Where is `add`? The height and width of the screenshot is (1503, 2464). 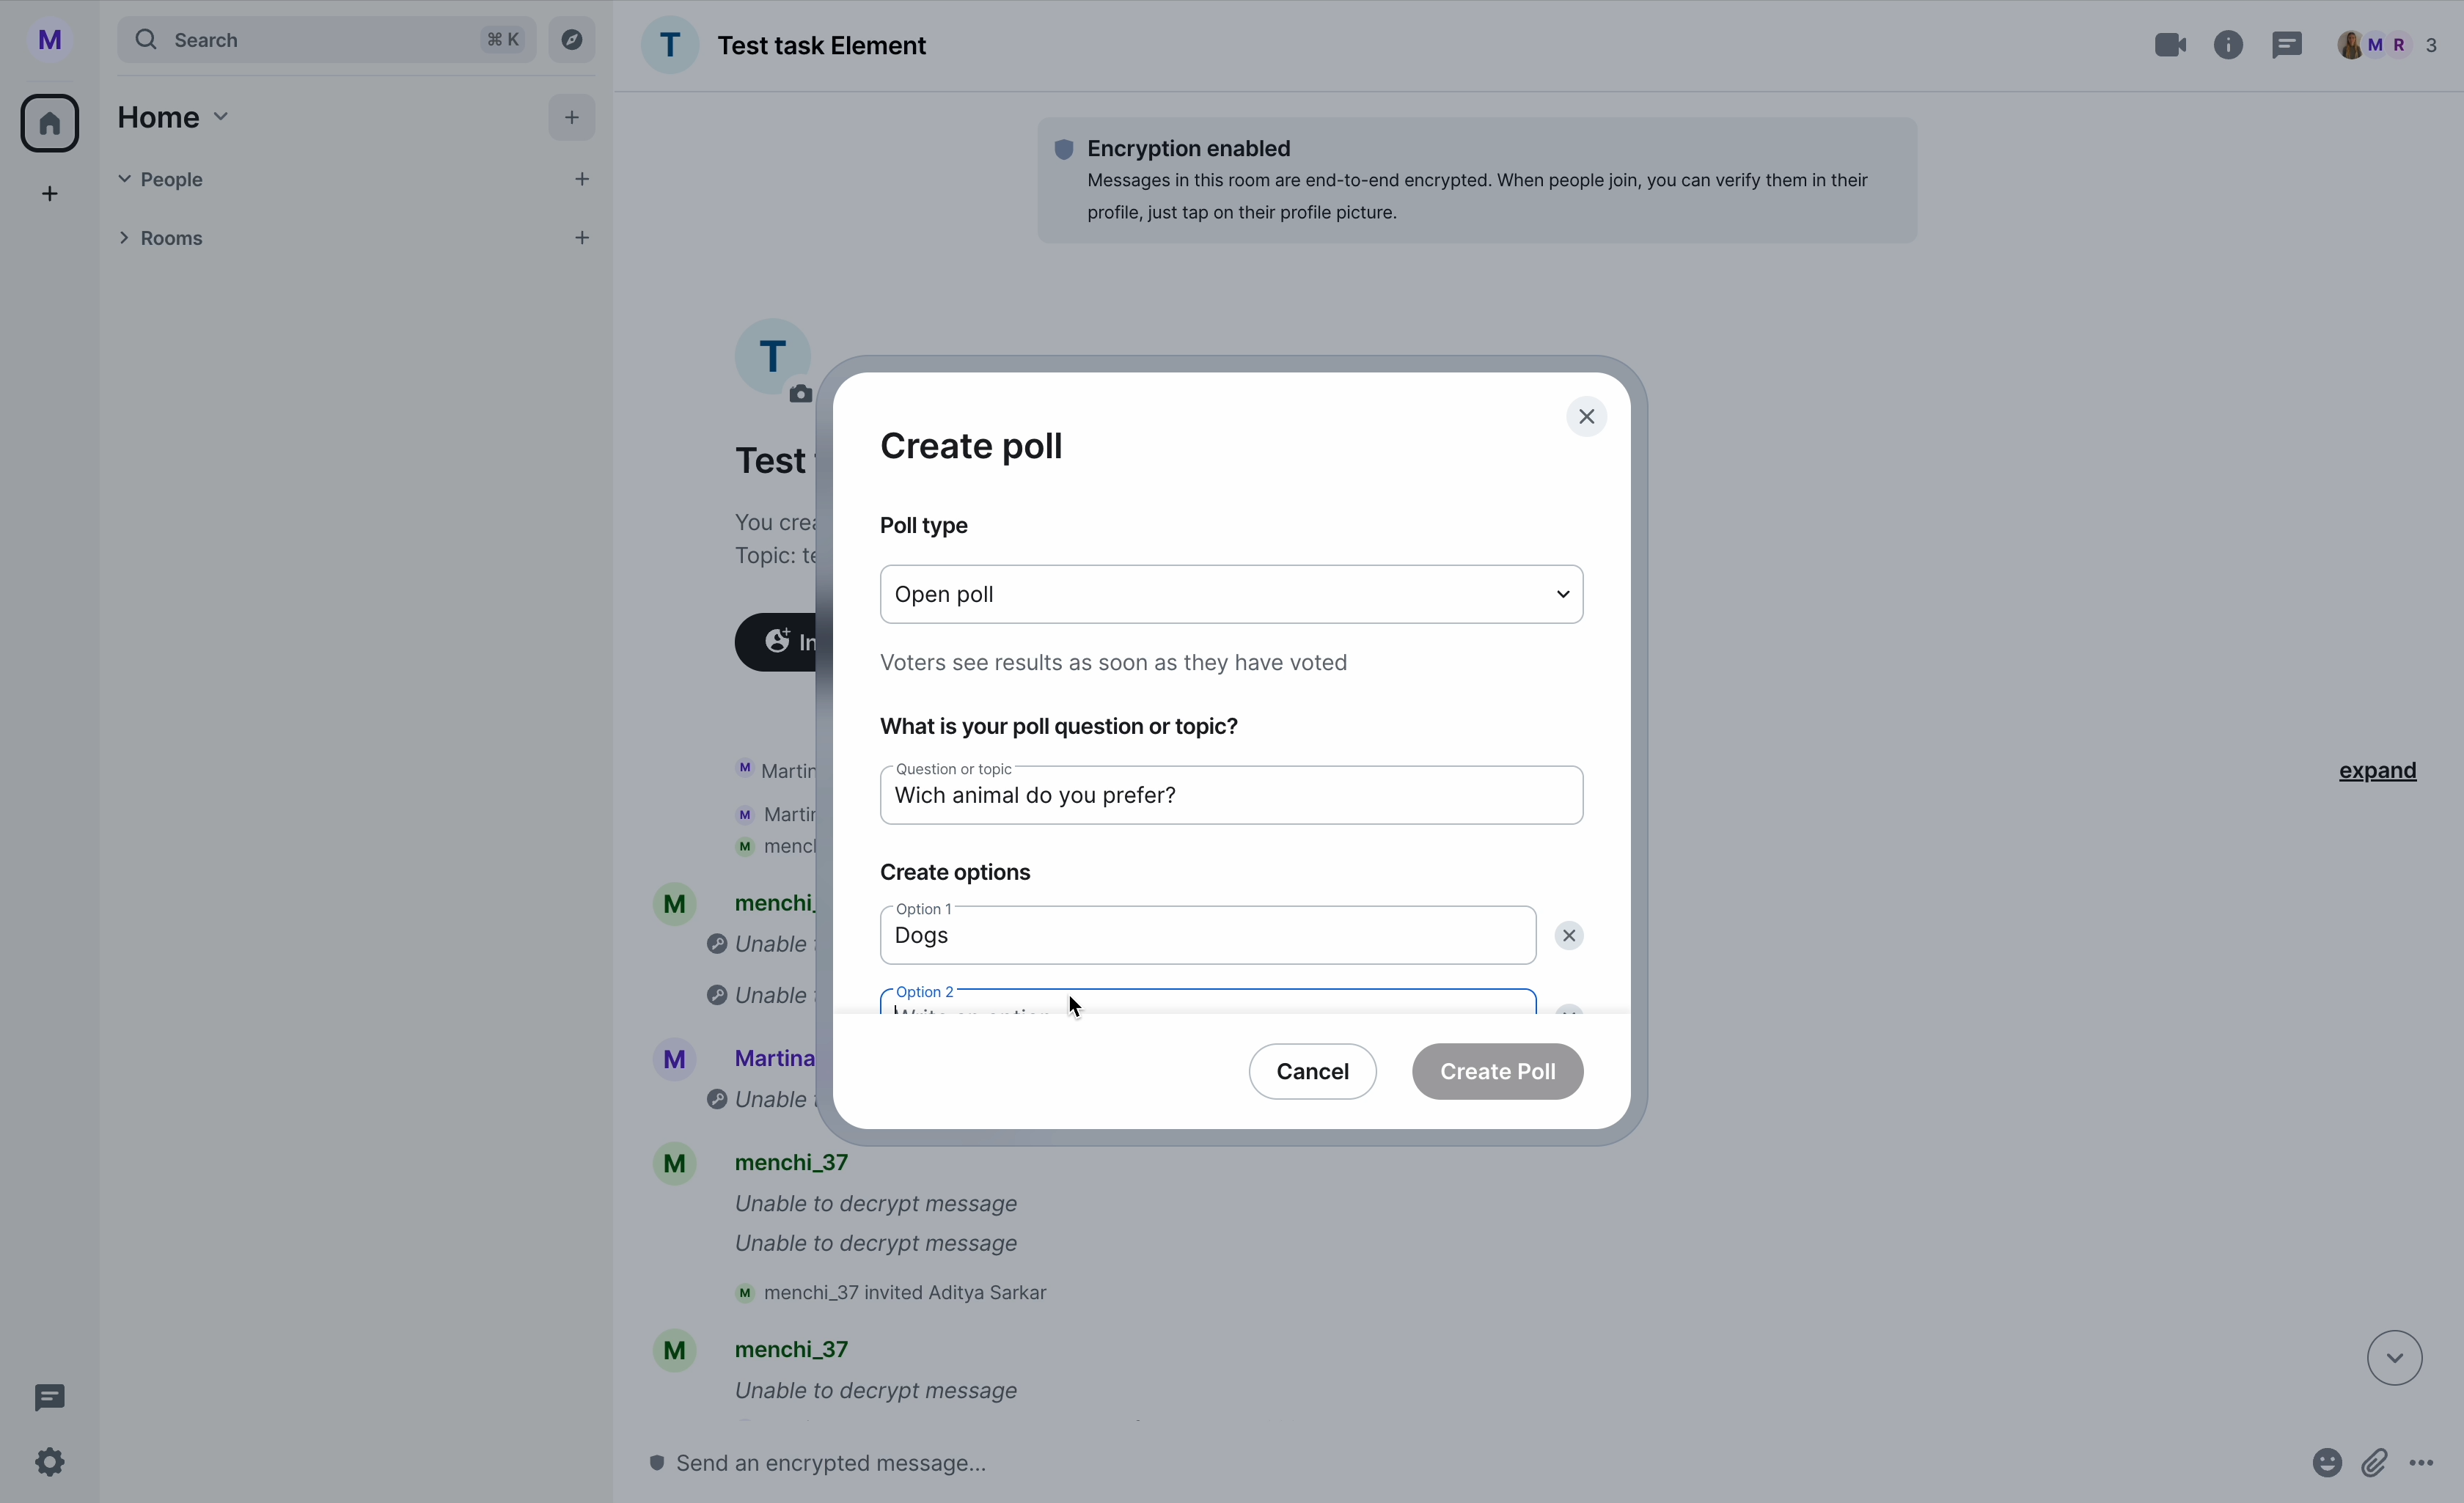 add is located at coordinates (52, 199).